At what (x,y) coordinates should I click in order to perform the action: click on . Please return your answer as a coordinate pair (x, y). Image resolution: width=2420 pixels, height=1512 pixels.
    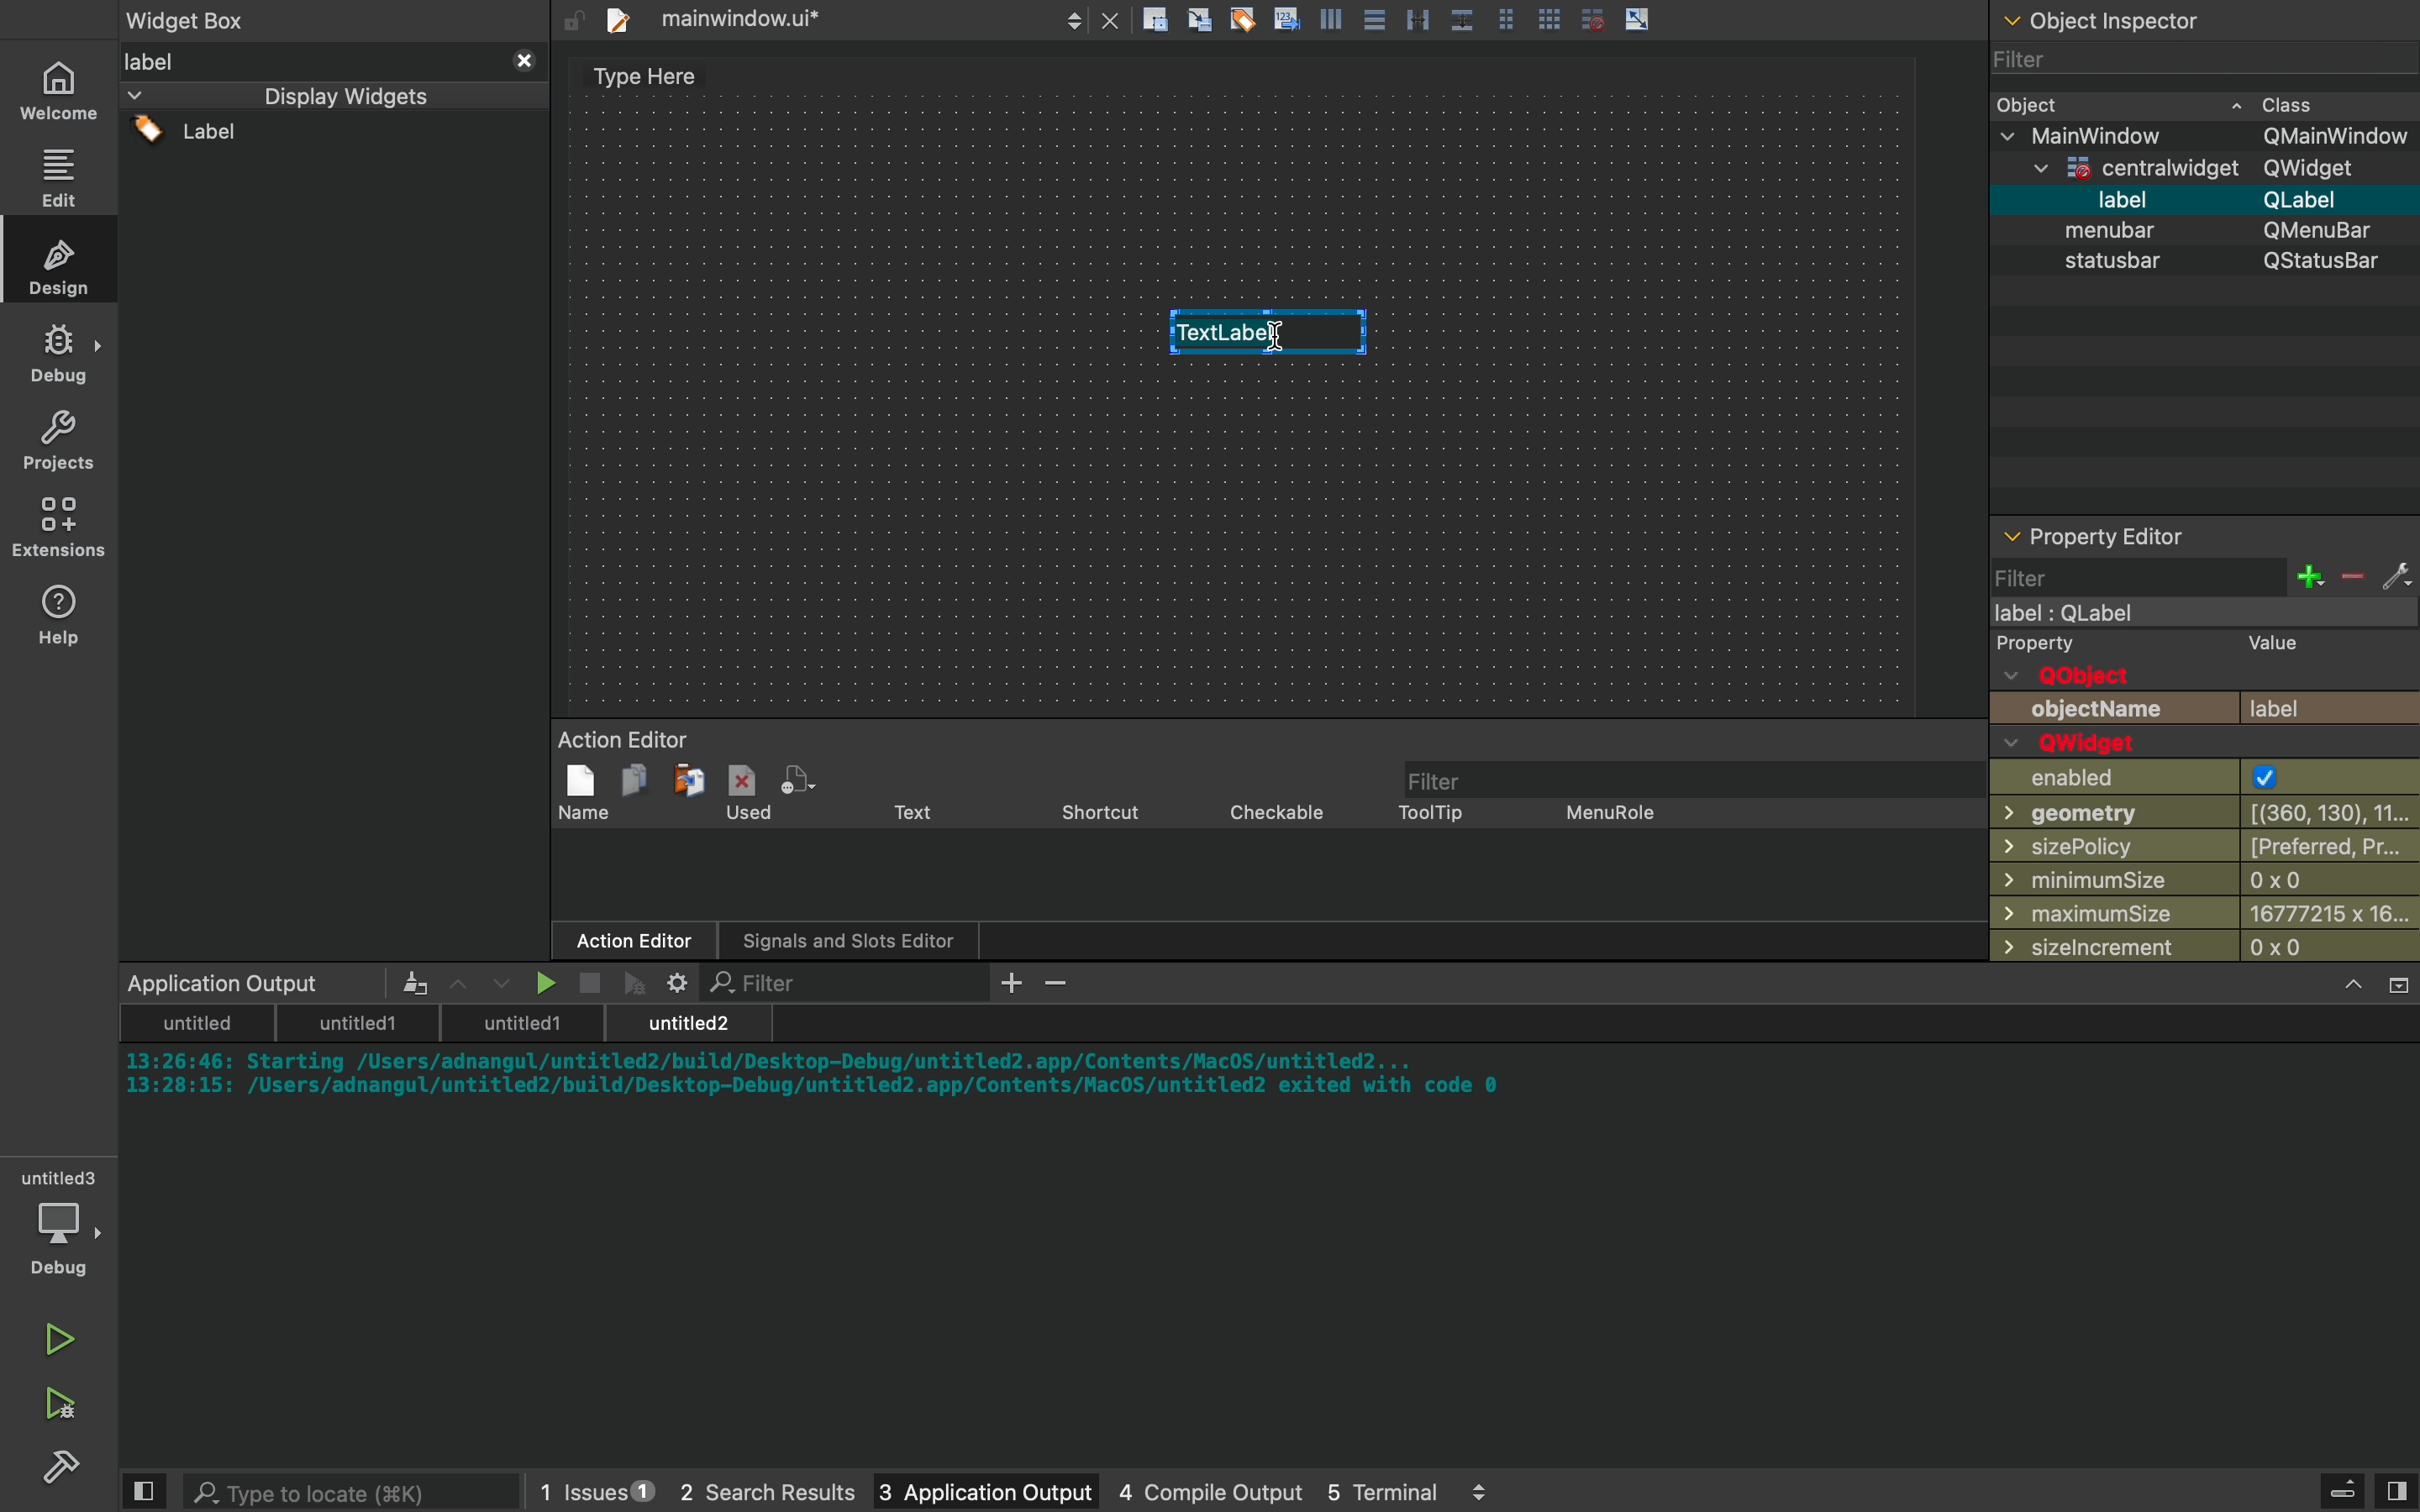
    Looking at the image, I should click on (2210, 137).